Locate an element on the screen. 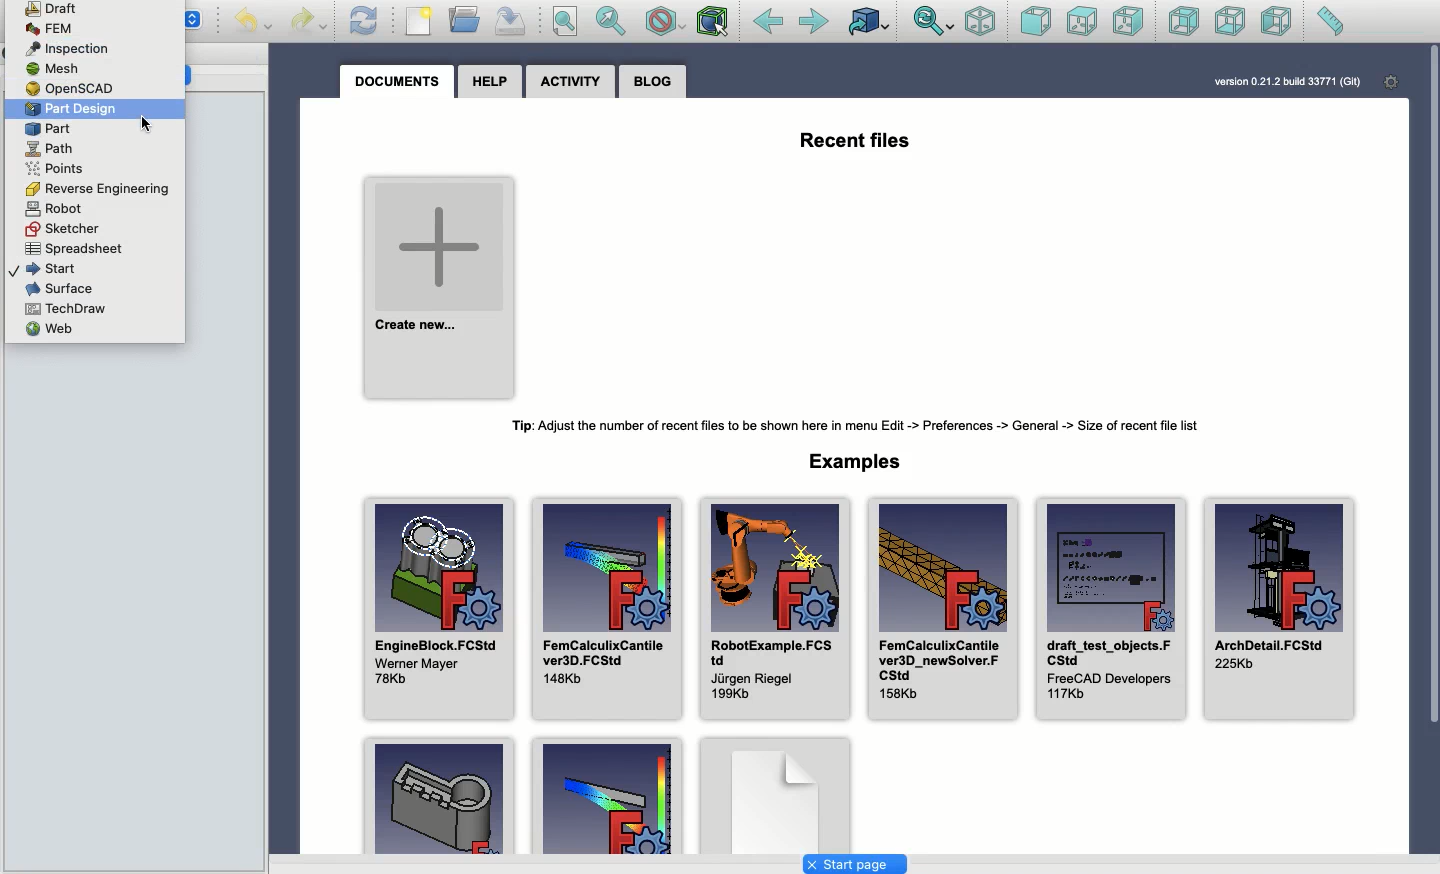 The image size is (1440, 874). version 0.21.2 bud 33771 (Git) is located at coordinates (1286, 81).